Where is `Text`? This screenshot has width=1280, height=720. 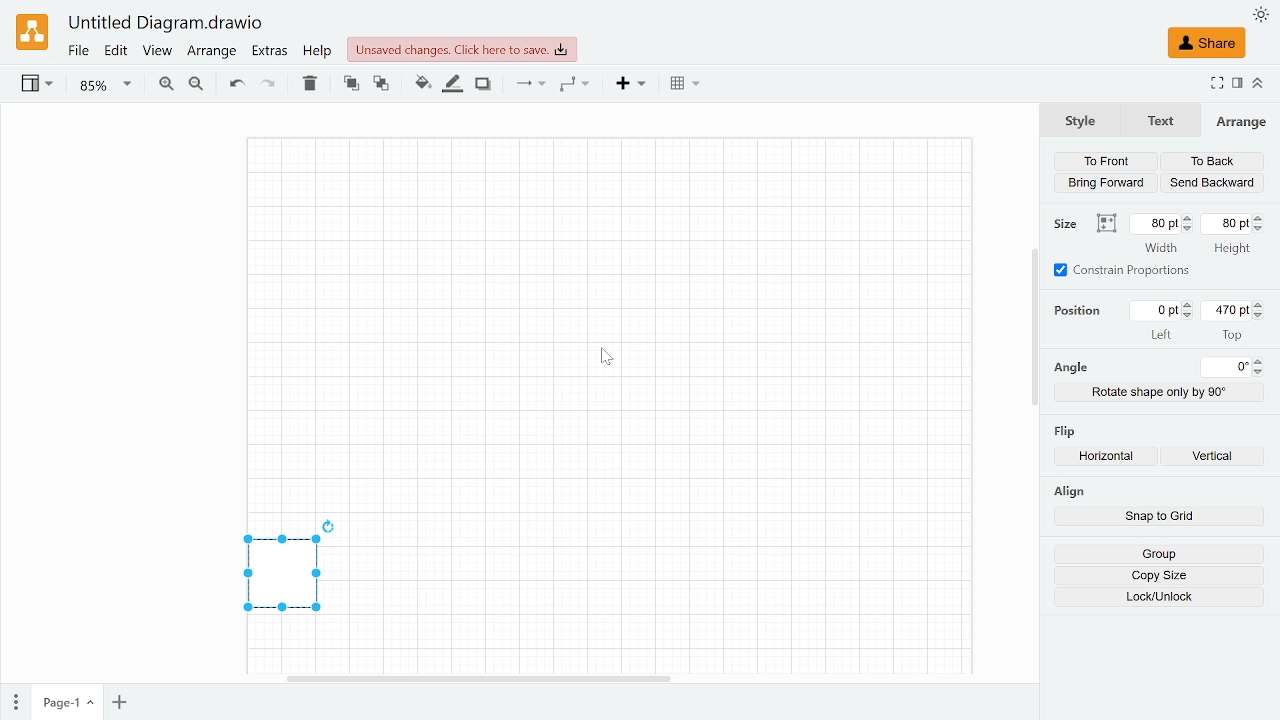 Text is located at coordinates (1157, 121).